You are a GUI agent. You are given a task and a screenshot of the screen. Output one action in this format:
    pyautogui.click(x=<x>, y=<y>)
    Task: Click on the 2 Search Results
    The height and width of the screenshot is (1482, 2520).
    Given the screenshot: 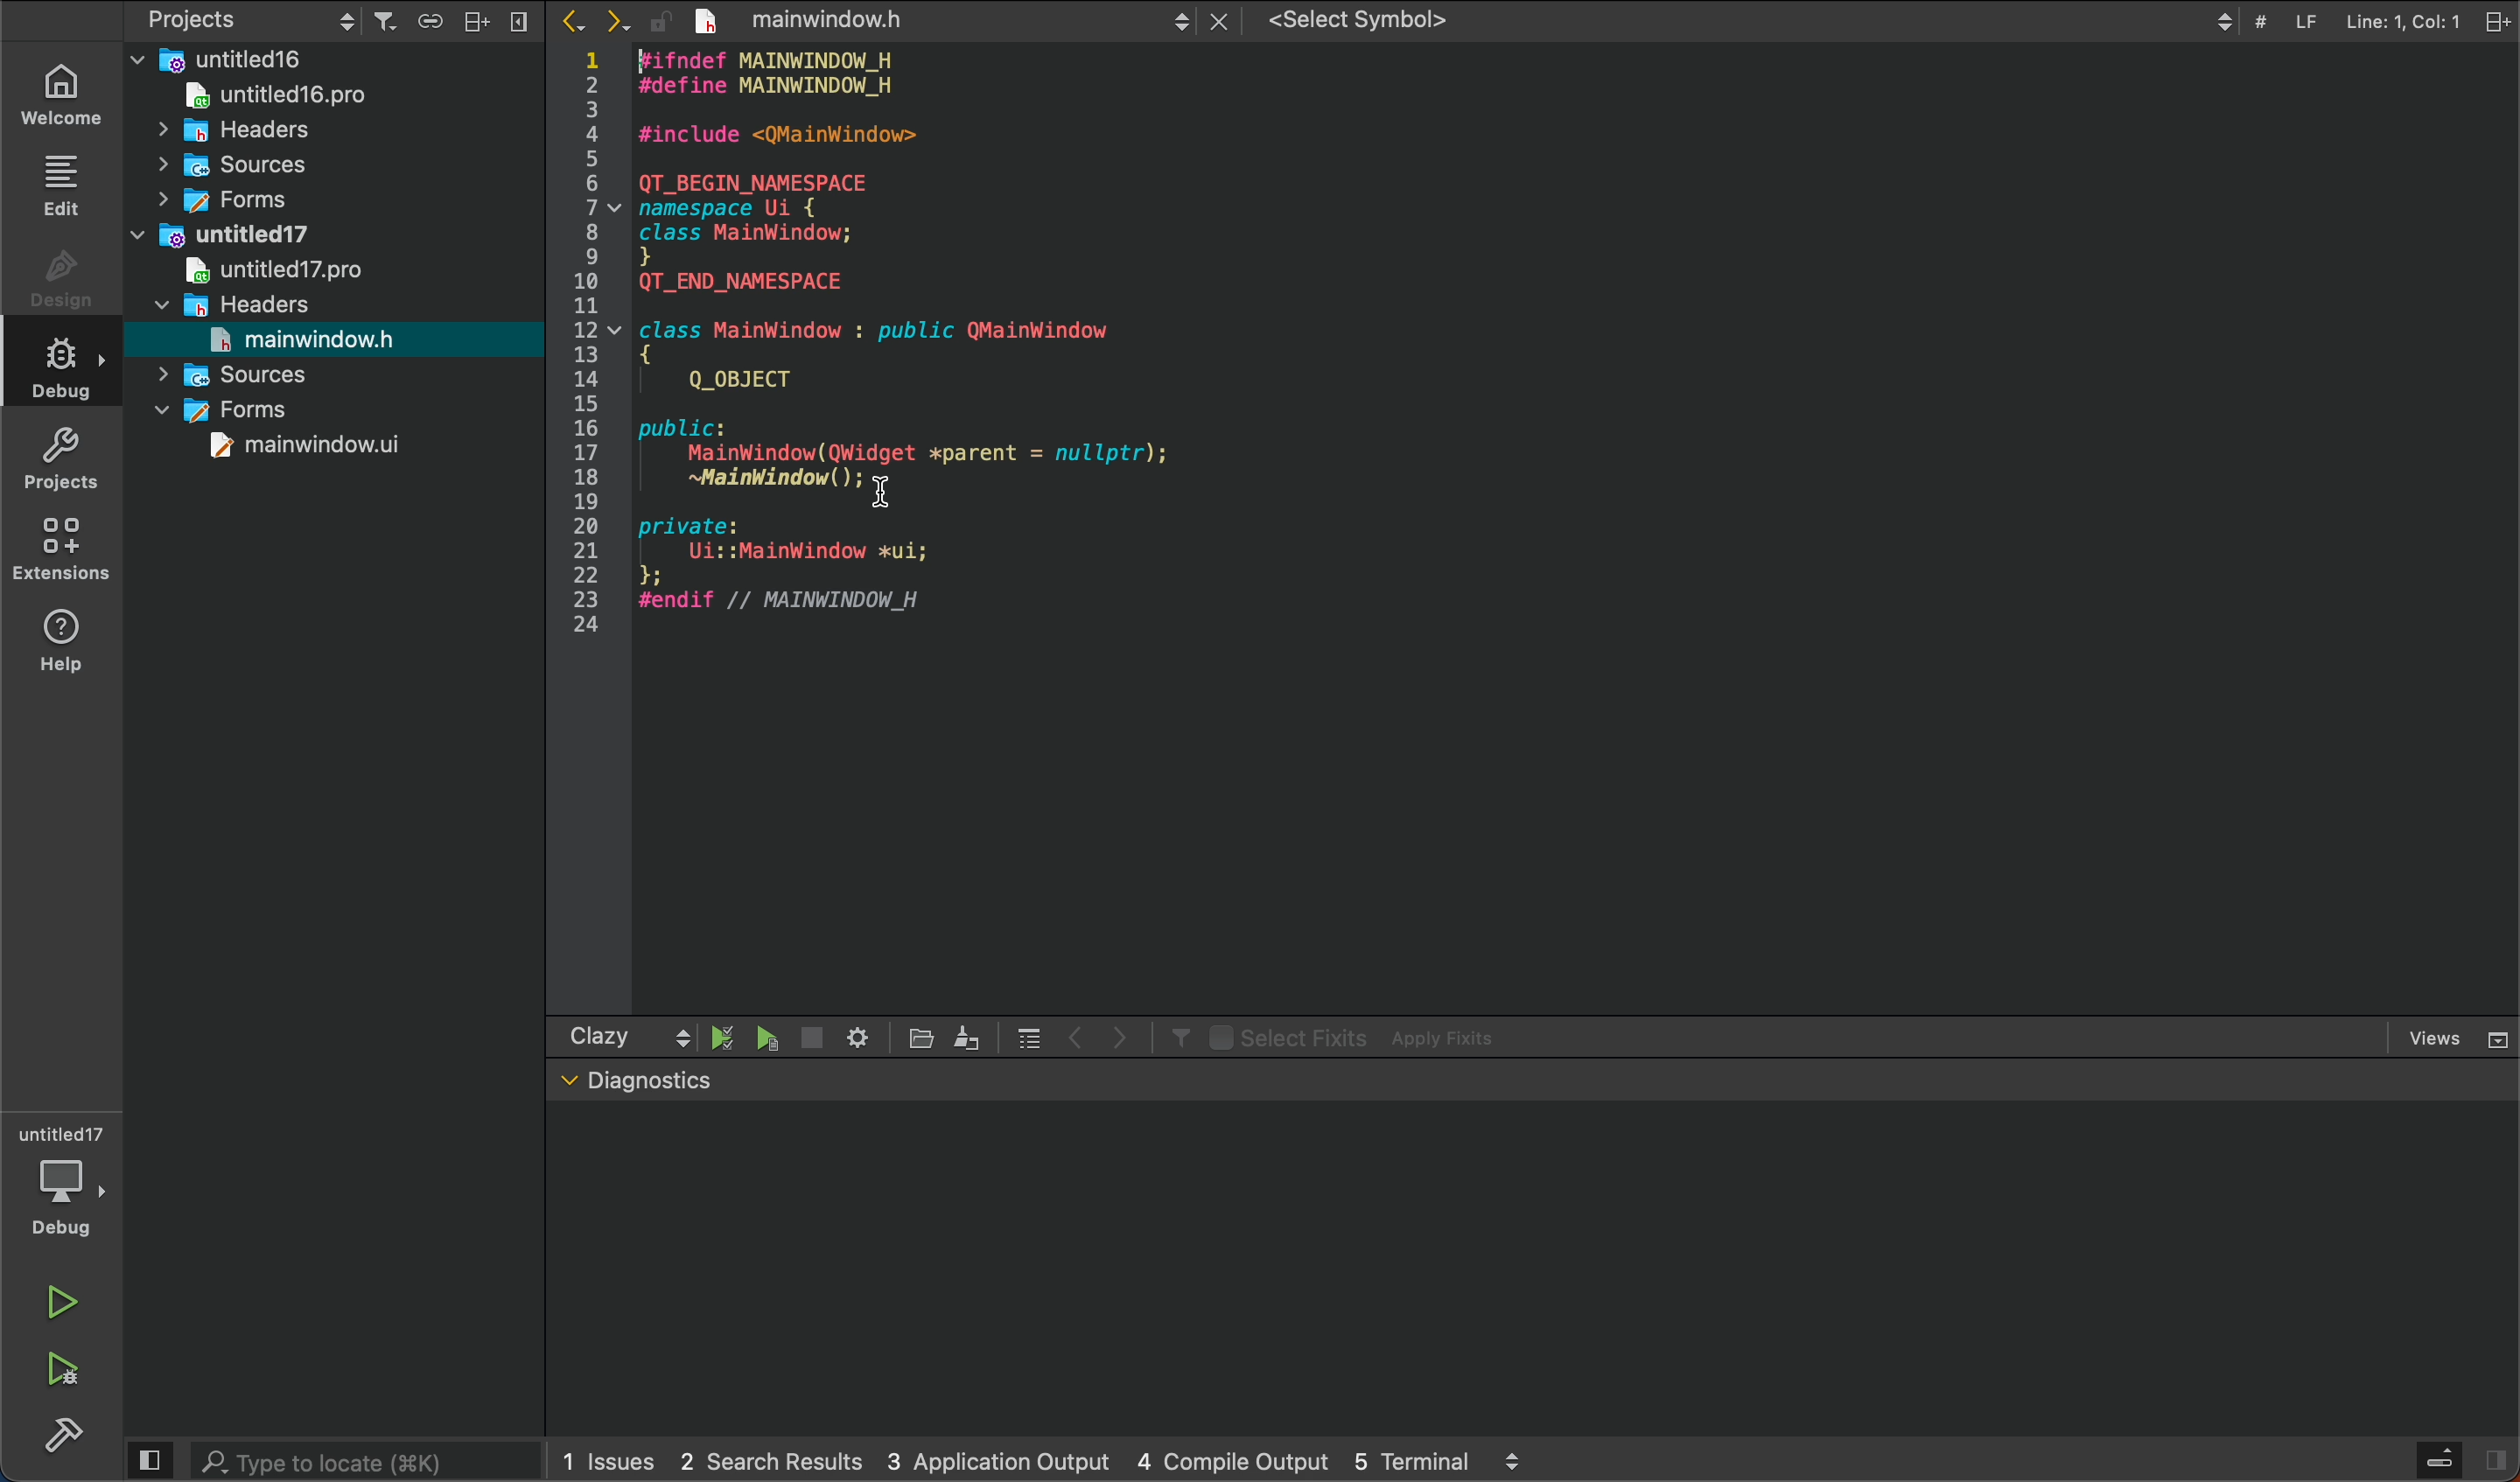 What is the action you would take?
    pyautogui.click(x=765, y=1459)
    